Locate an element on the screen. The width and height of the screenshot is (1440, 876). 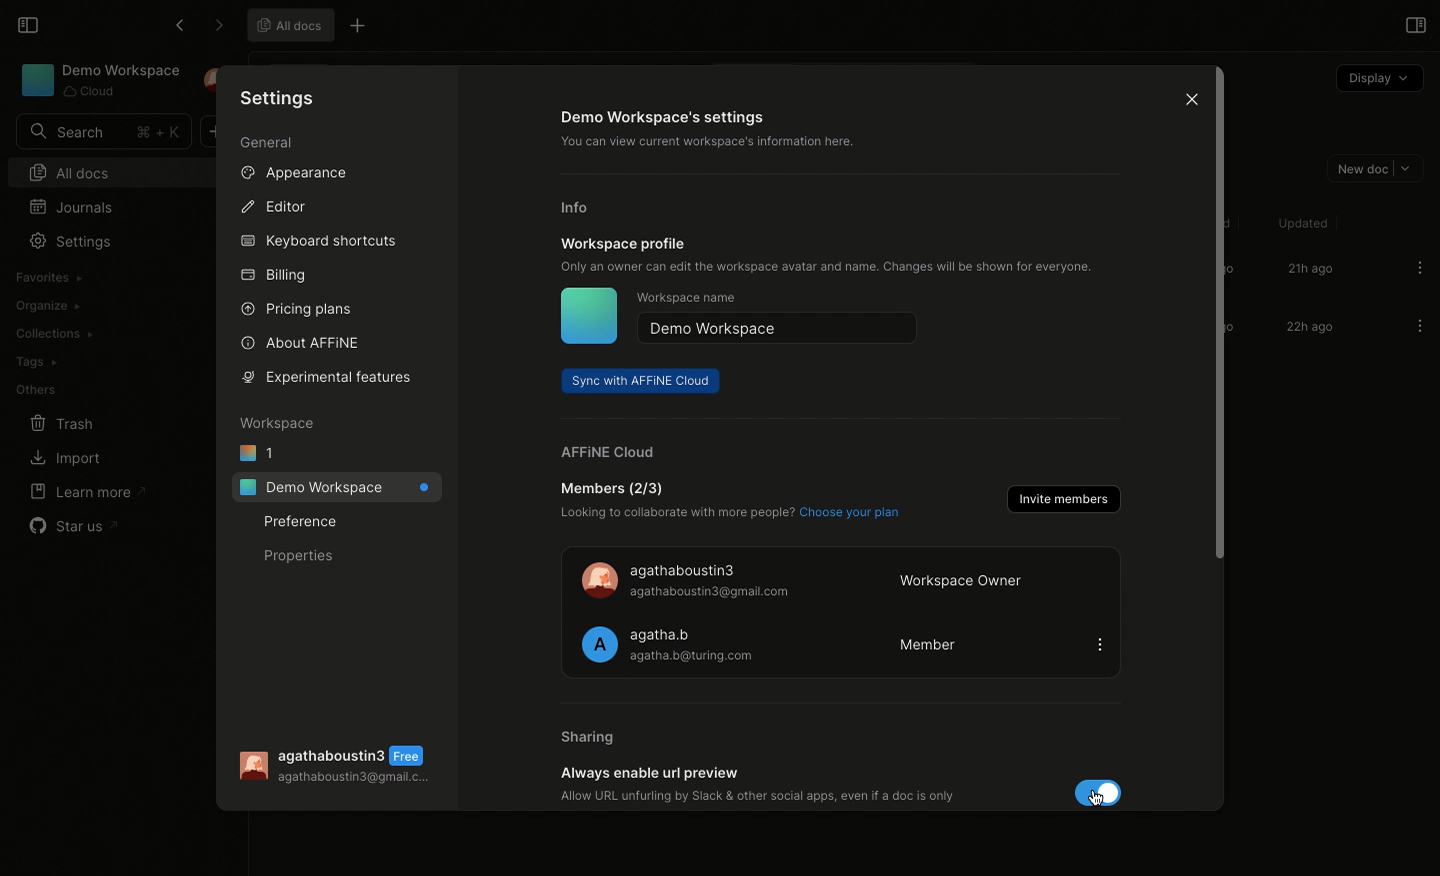
Demo workspace is located at coordinates (336, 487).